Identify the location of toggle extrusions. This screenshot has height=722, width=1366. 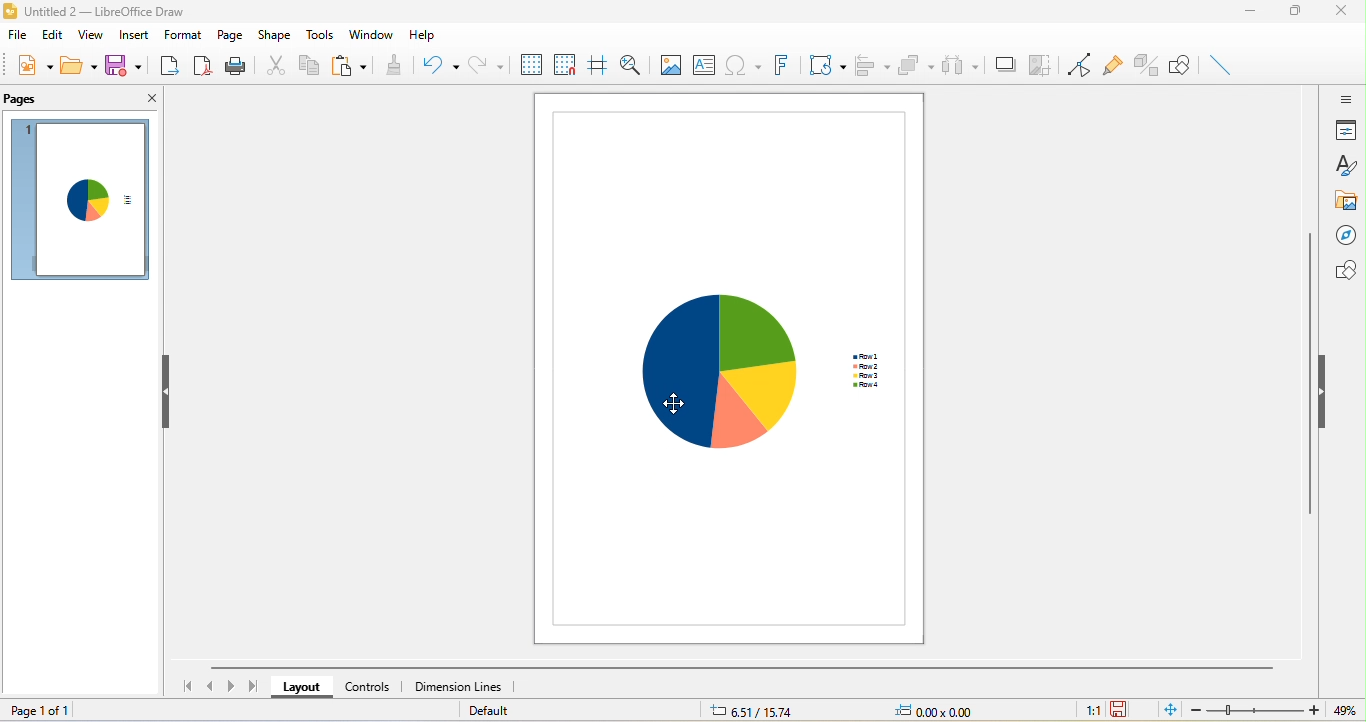
(1147, 64).